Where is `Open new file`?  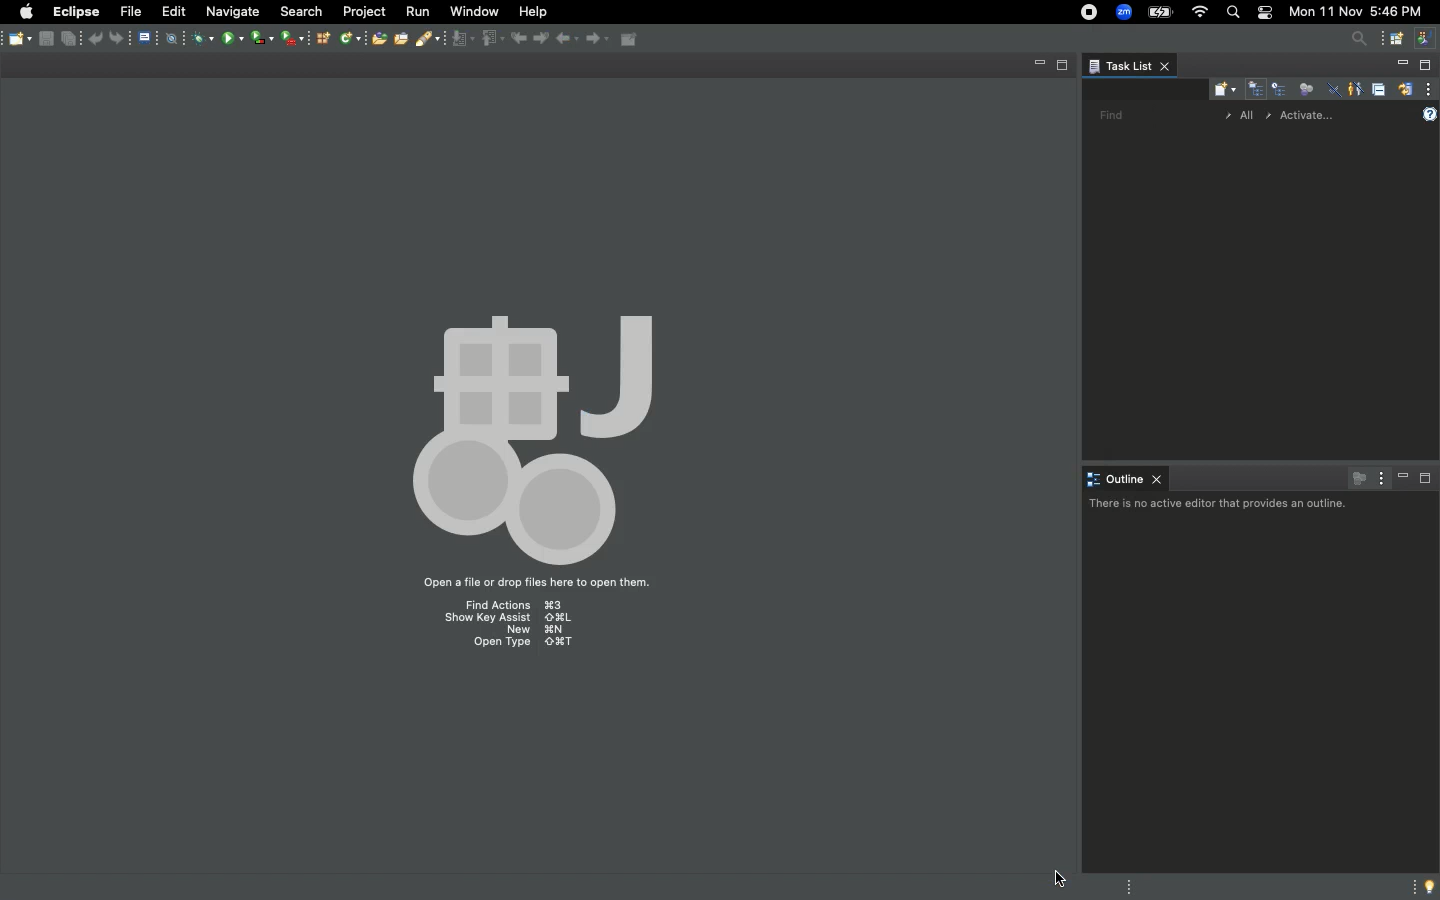 Open new file is located at coordinates (376, 39).